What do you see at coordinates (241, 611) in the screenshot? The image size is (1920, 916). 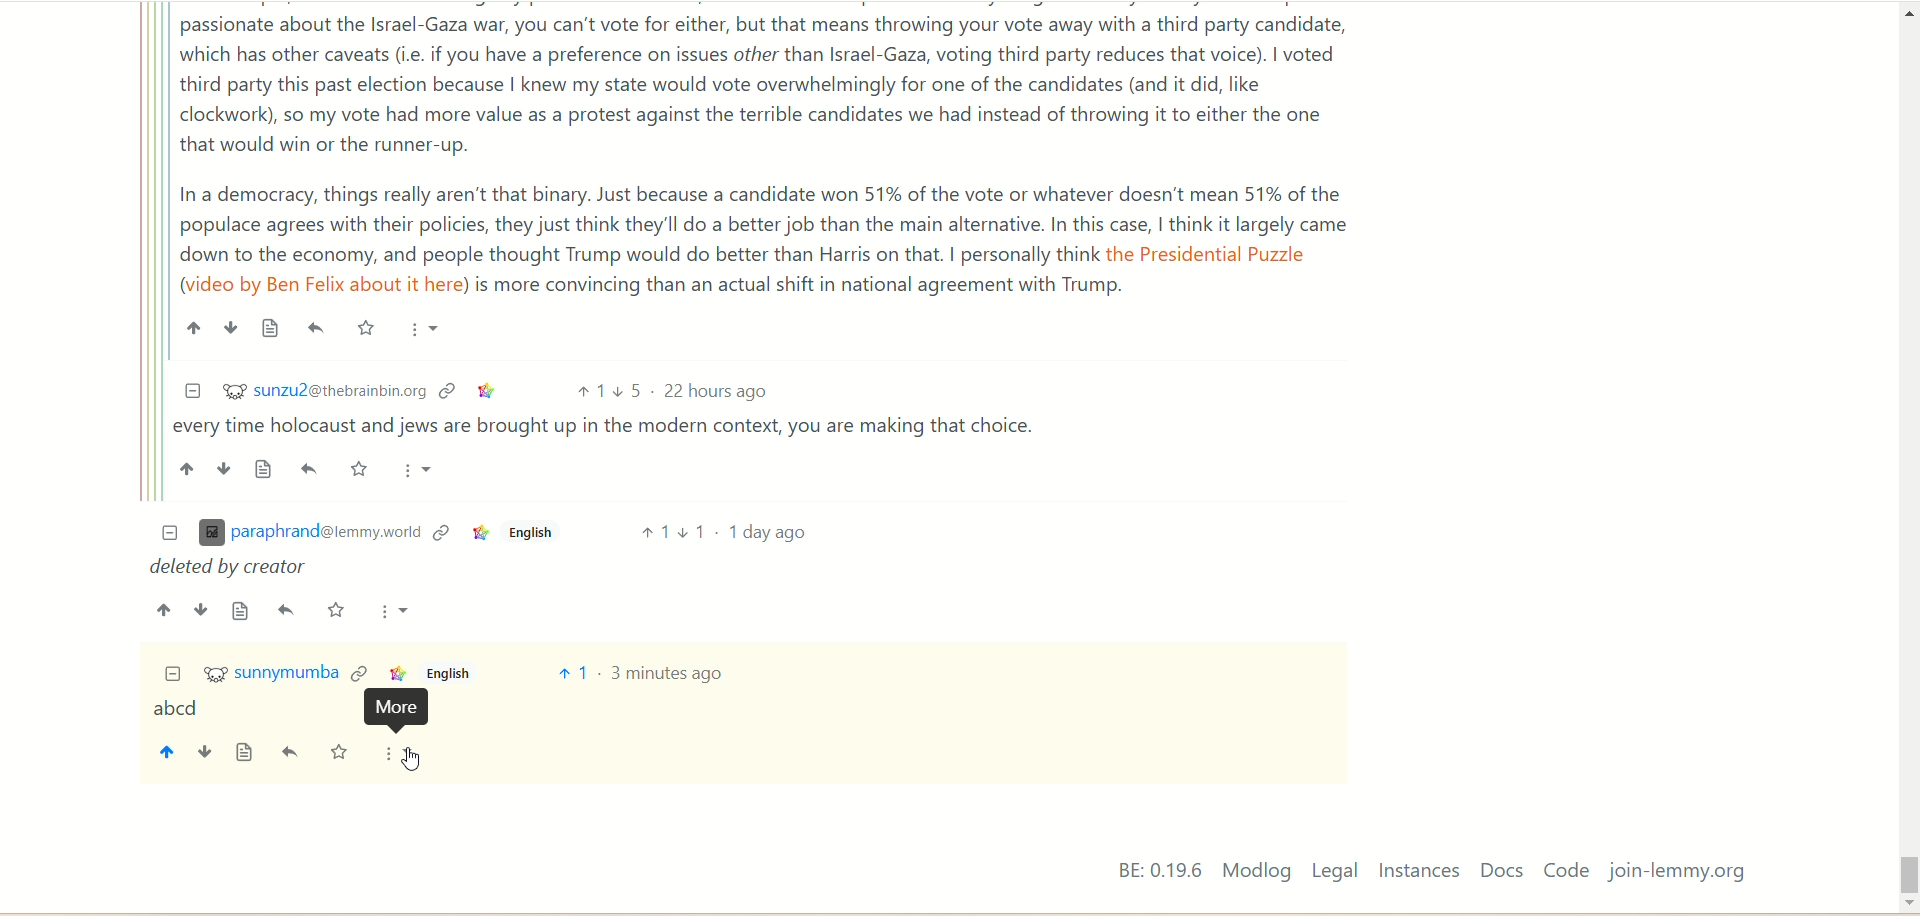 I see `Source` at bounding box center [241, 611].